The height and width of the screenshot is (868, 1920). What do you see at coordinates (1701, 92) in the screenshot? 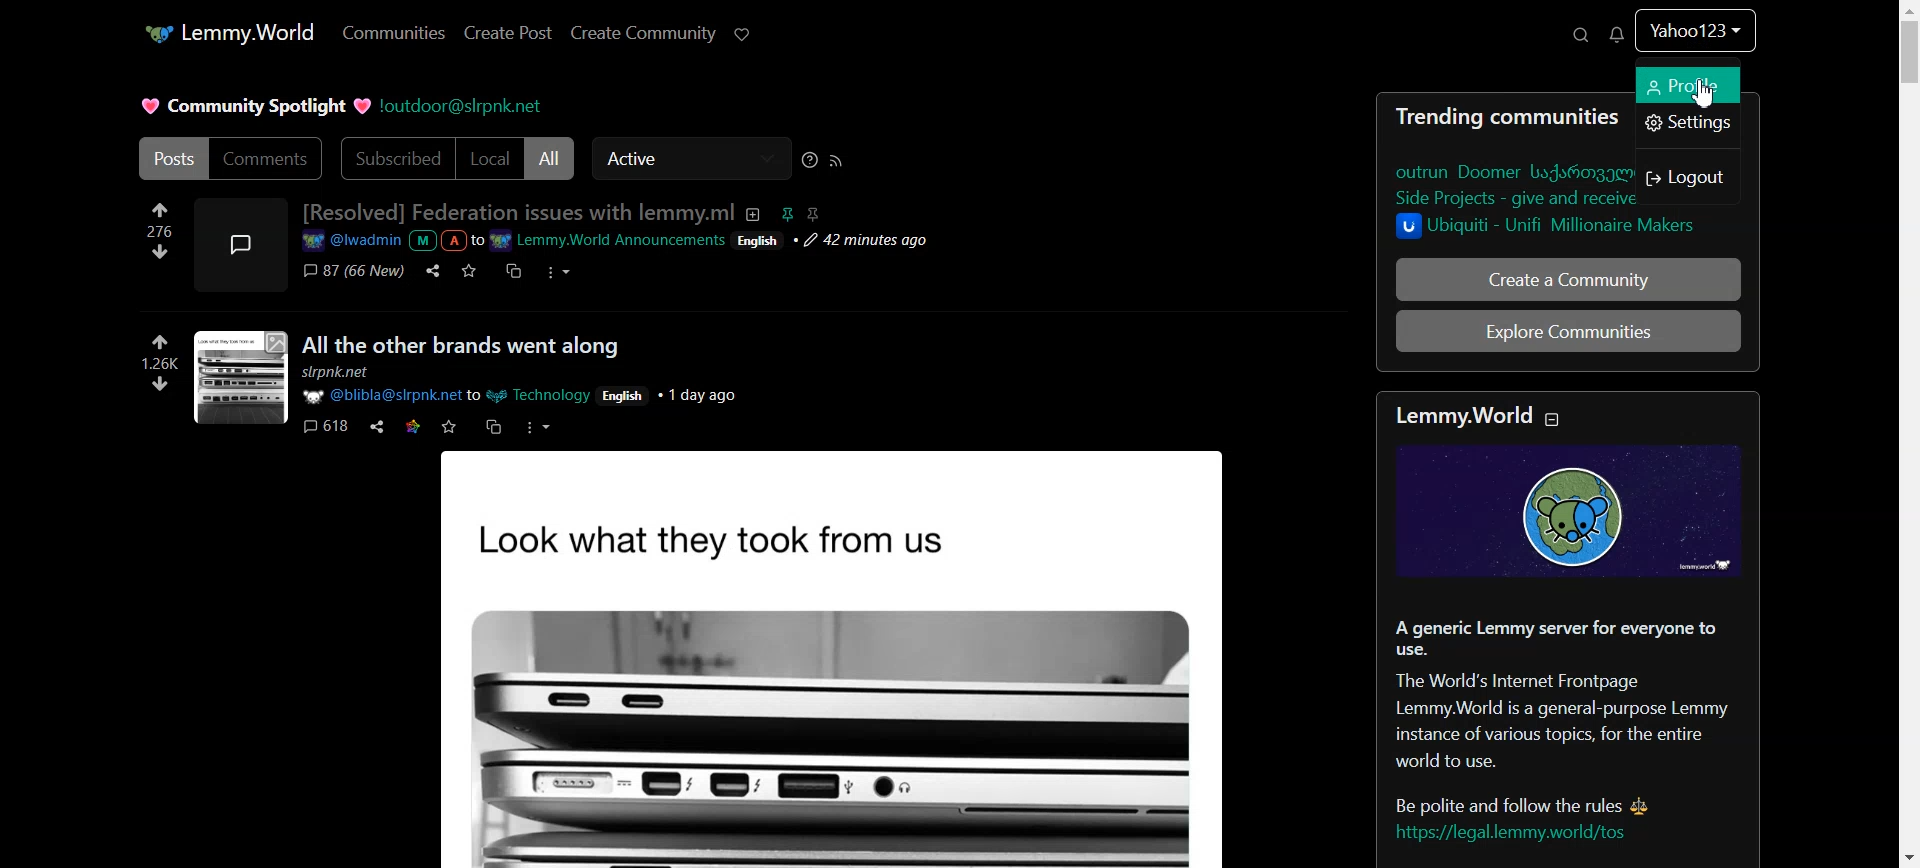
I see `cursor` at bounding box center [1701, 92].